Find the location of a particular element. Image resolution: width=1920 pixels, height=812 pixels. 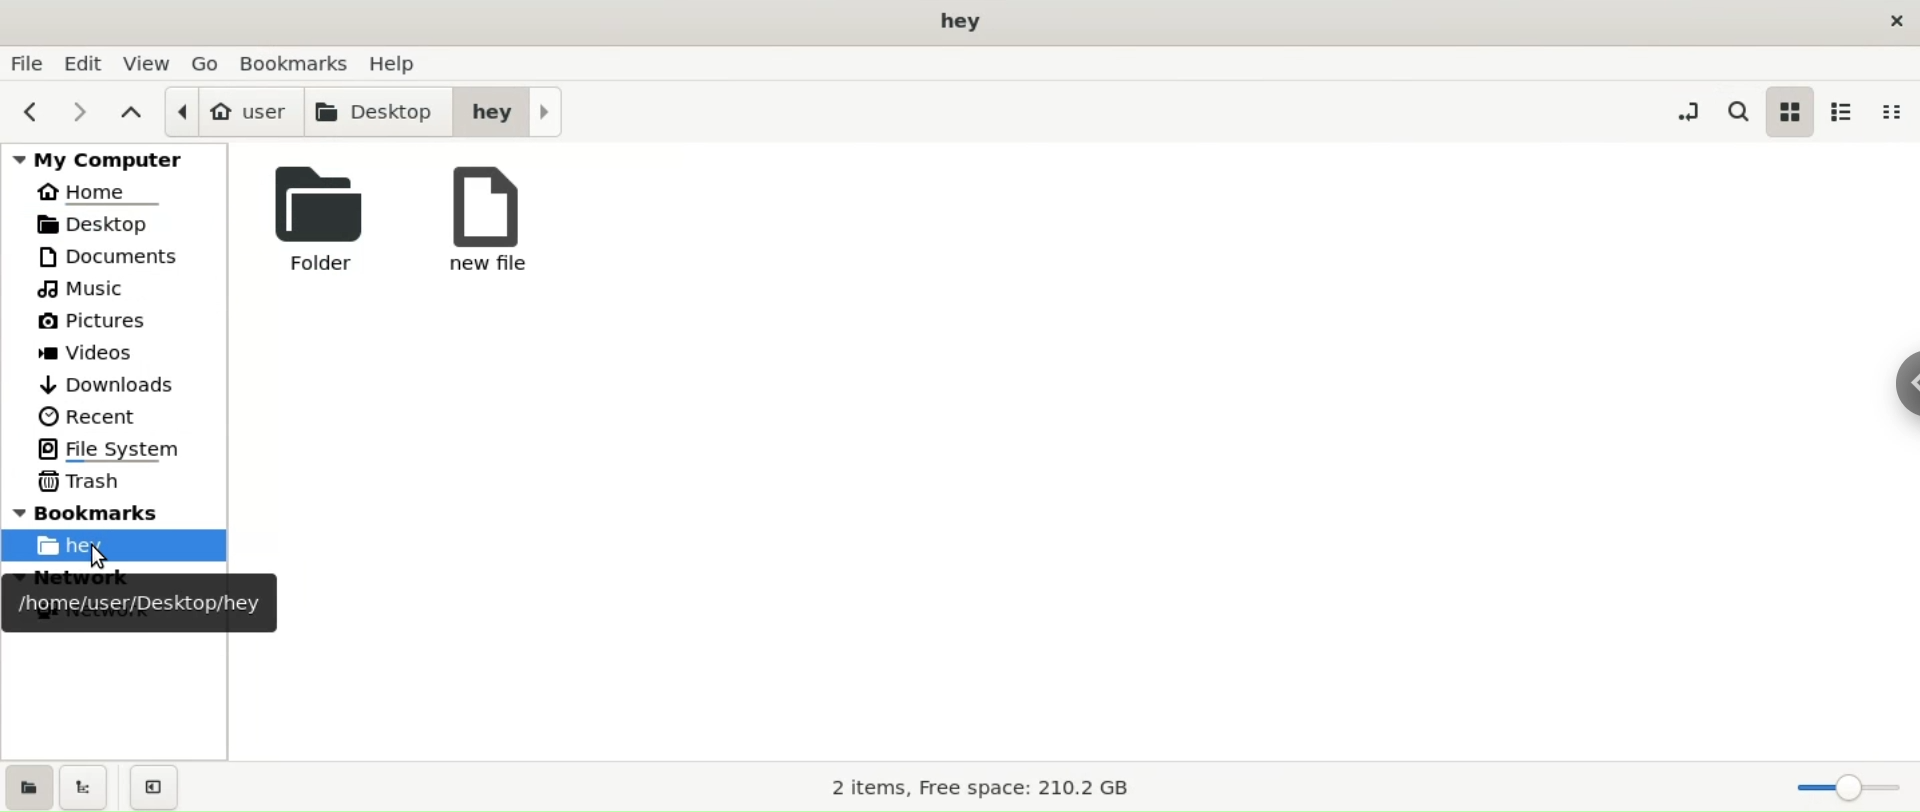

trash is located at coordinates (84, 481).